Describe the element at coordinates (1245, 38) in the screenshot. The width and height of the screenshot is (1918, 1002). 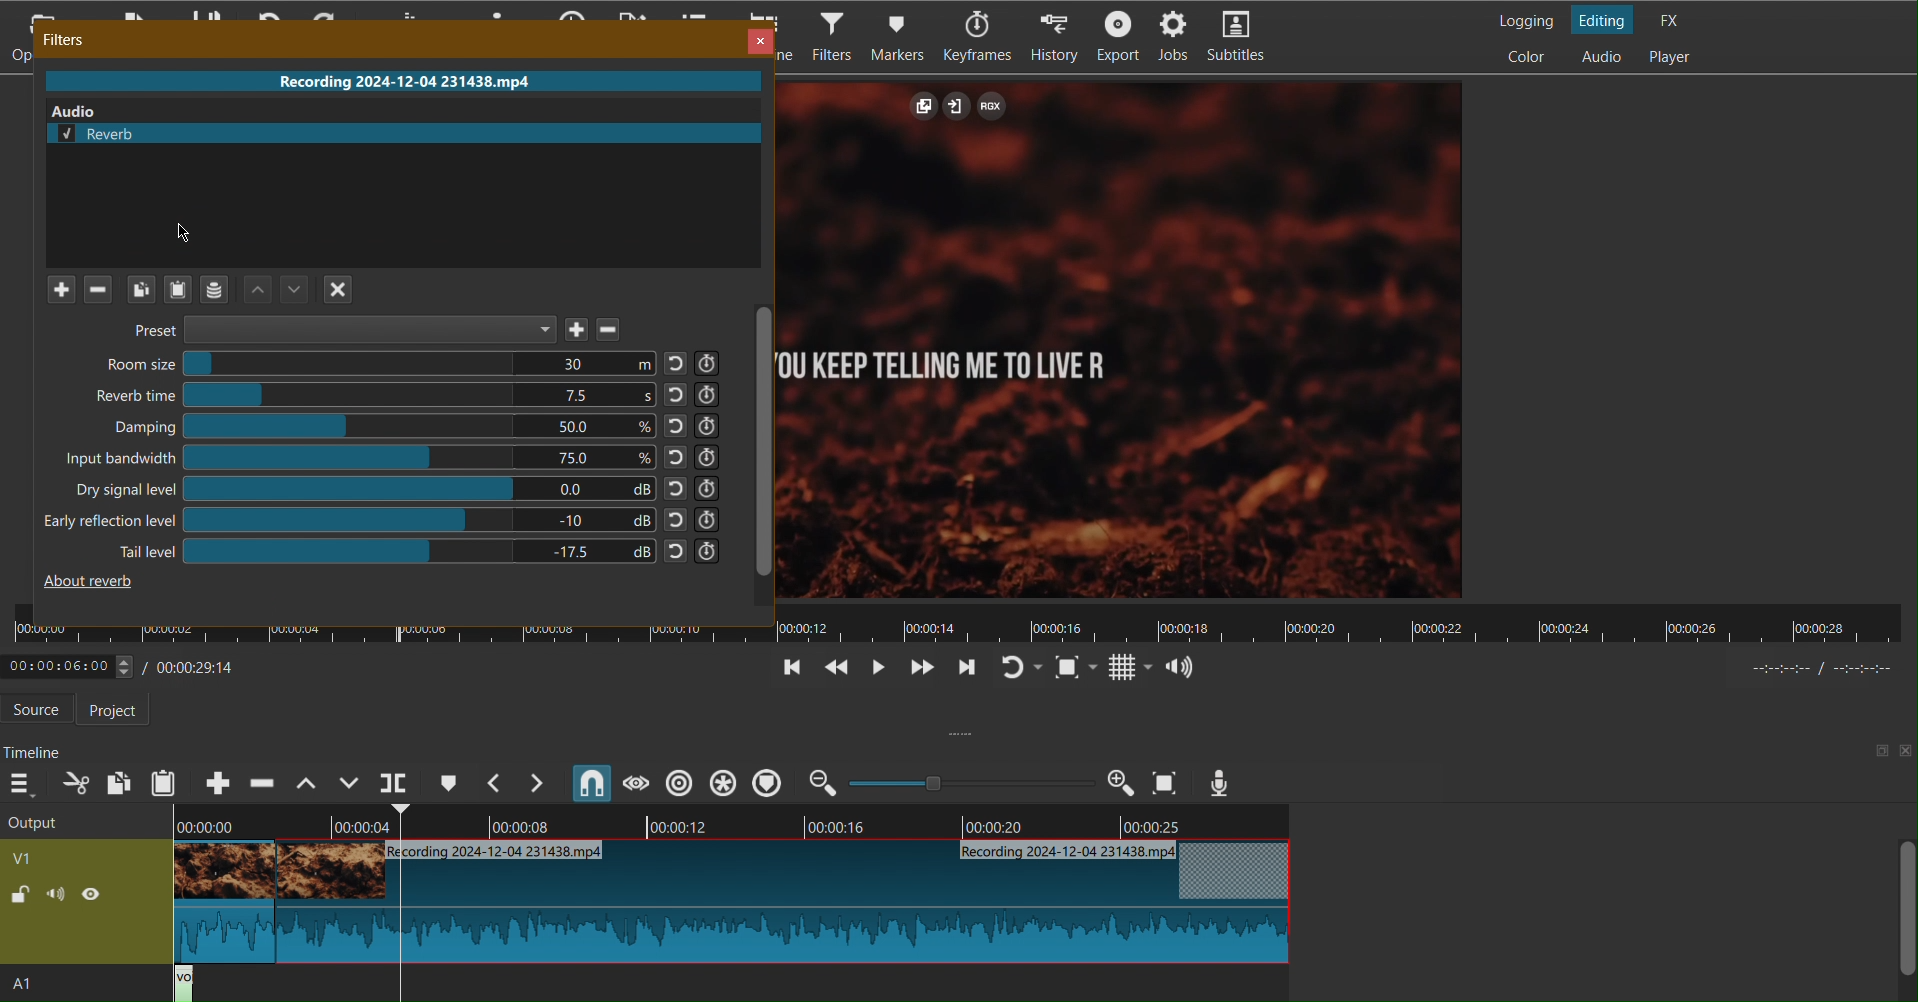
I see `Subtitles` at that location.